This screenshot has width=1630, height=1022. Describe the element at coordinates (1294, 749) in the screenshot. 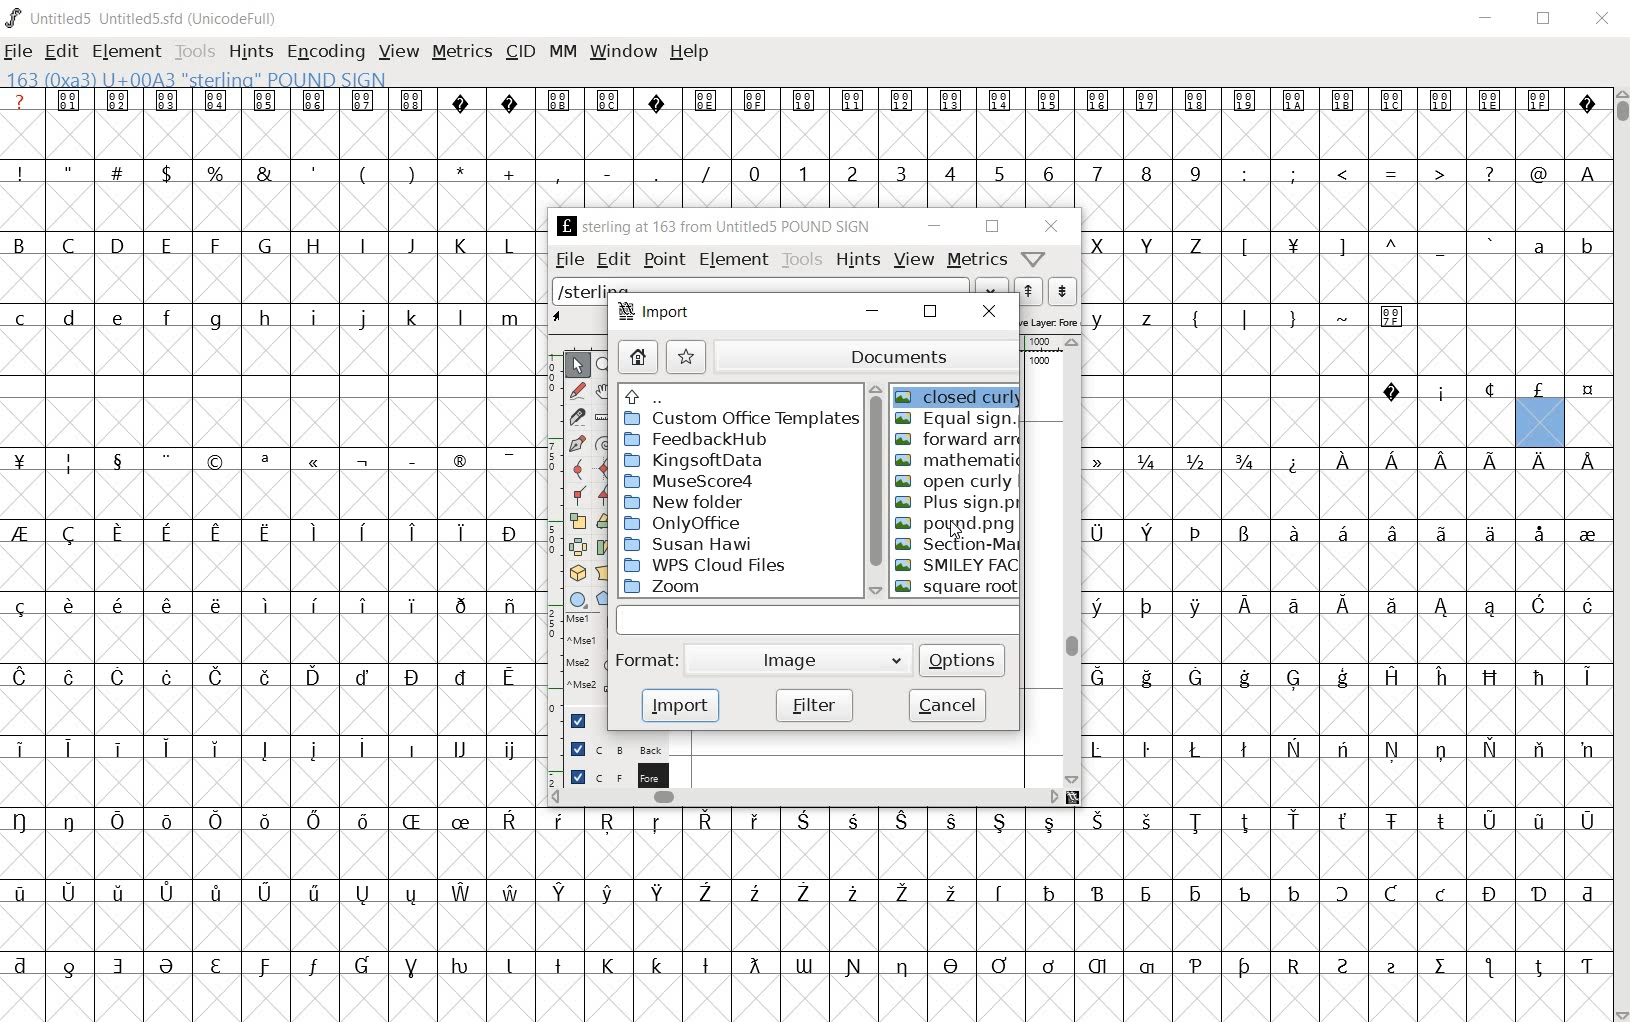

I see `Symbol` at that location.